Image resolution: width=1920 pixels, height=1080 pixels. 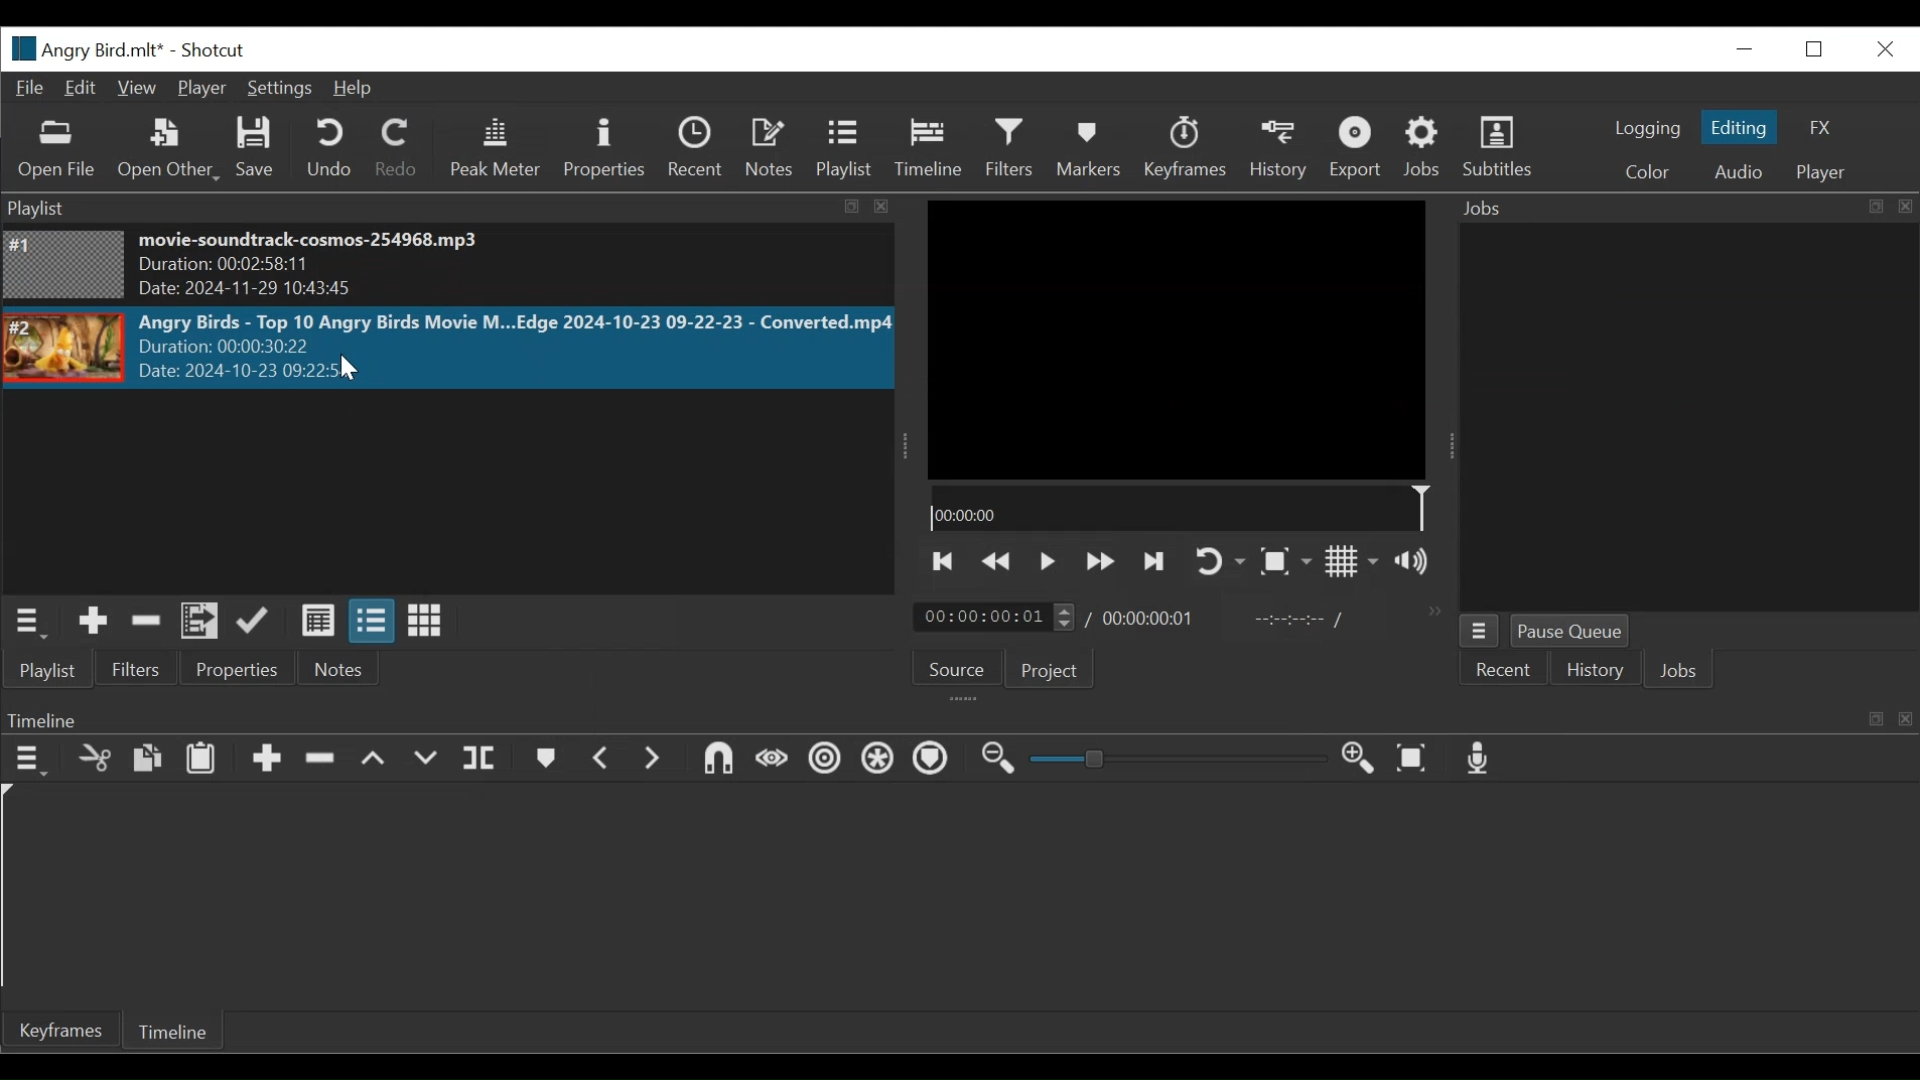 I want to click on / 00:00:00:01(Current duration), so click(x=987, y=616).